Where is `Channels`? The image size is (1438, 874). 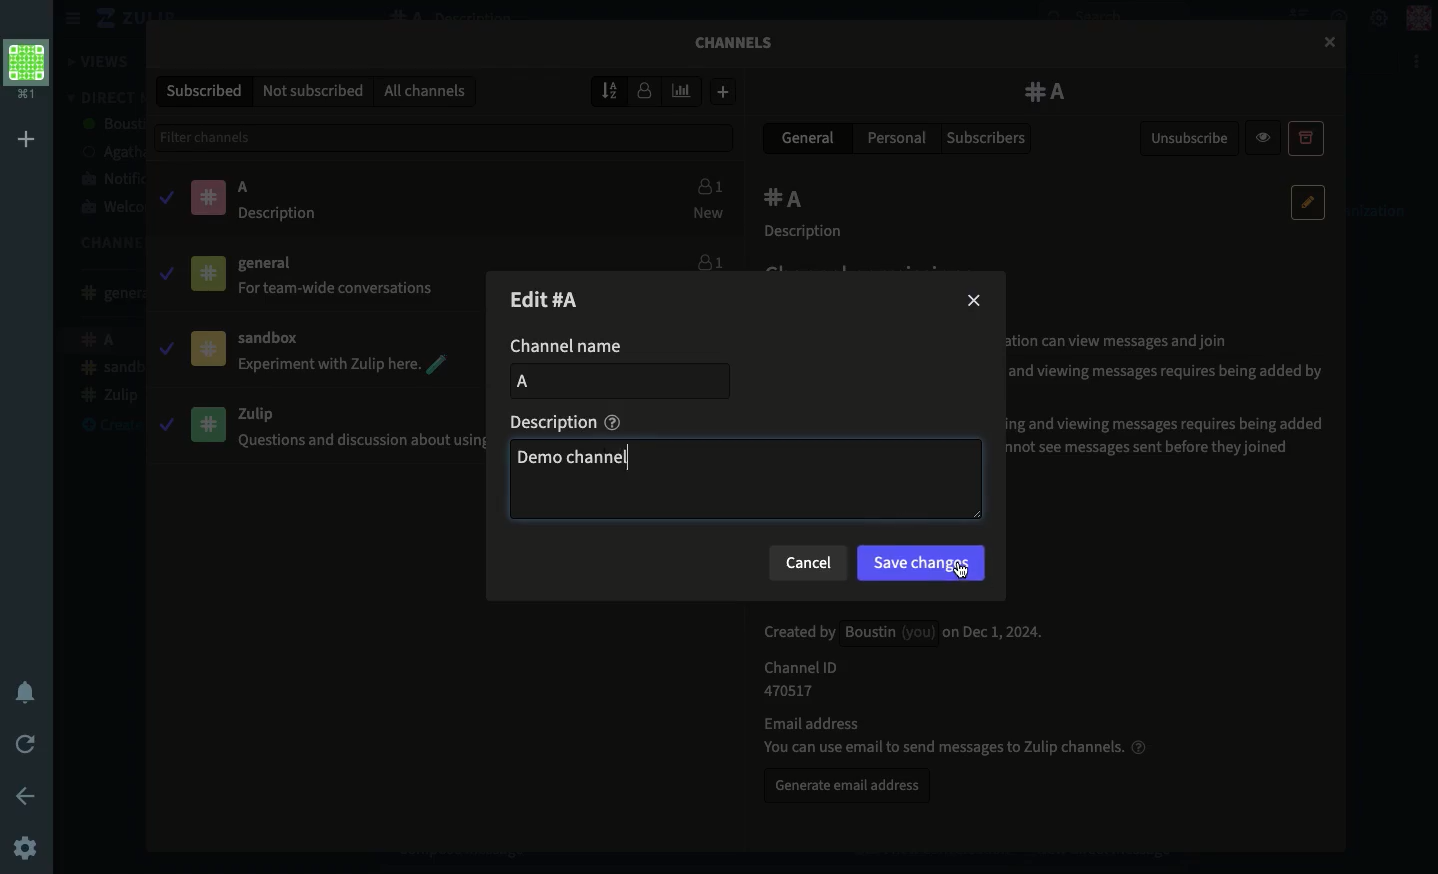
Channels is located at coordinates (742, 48).